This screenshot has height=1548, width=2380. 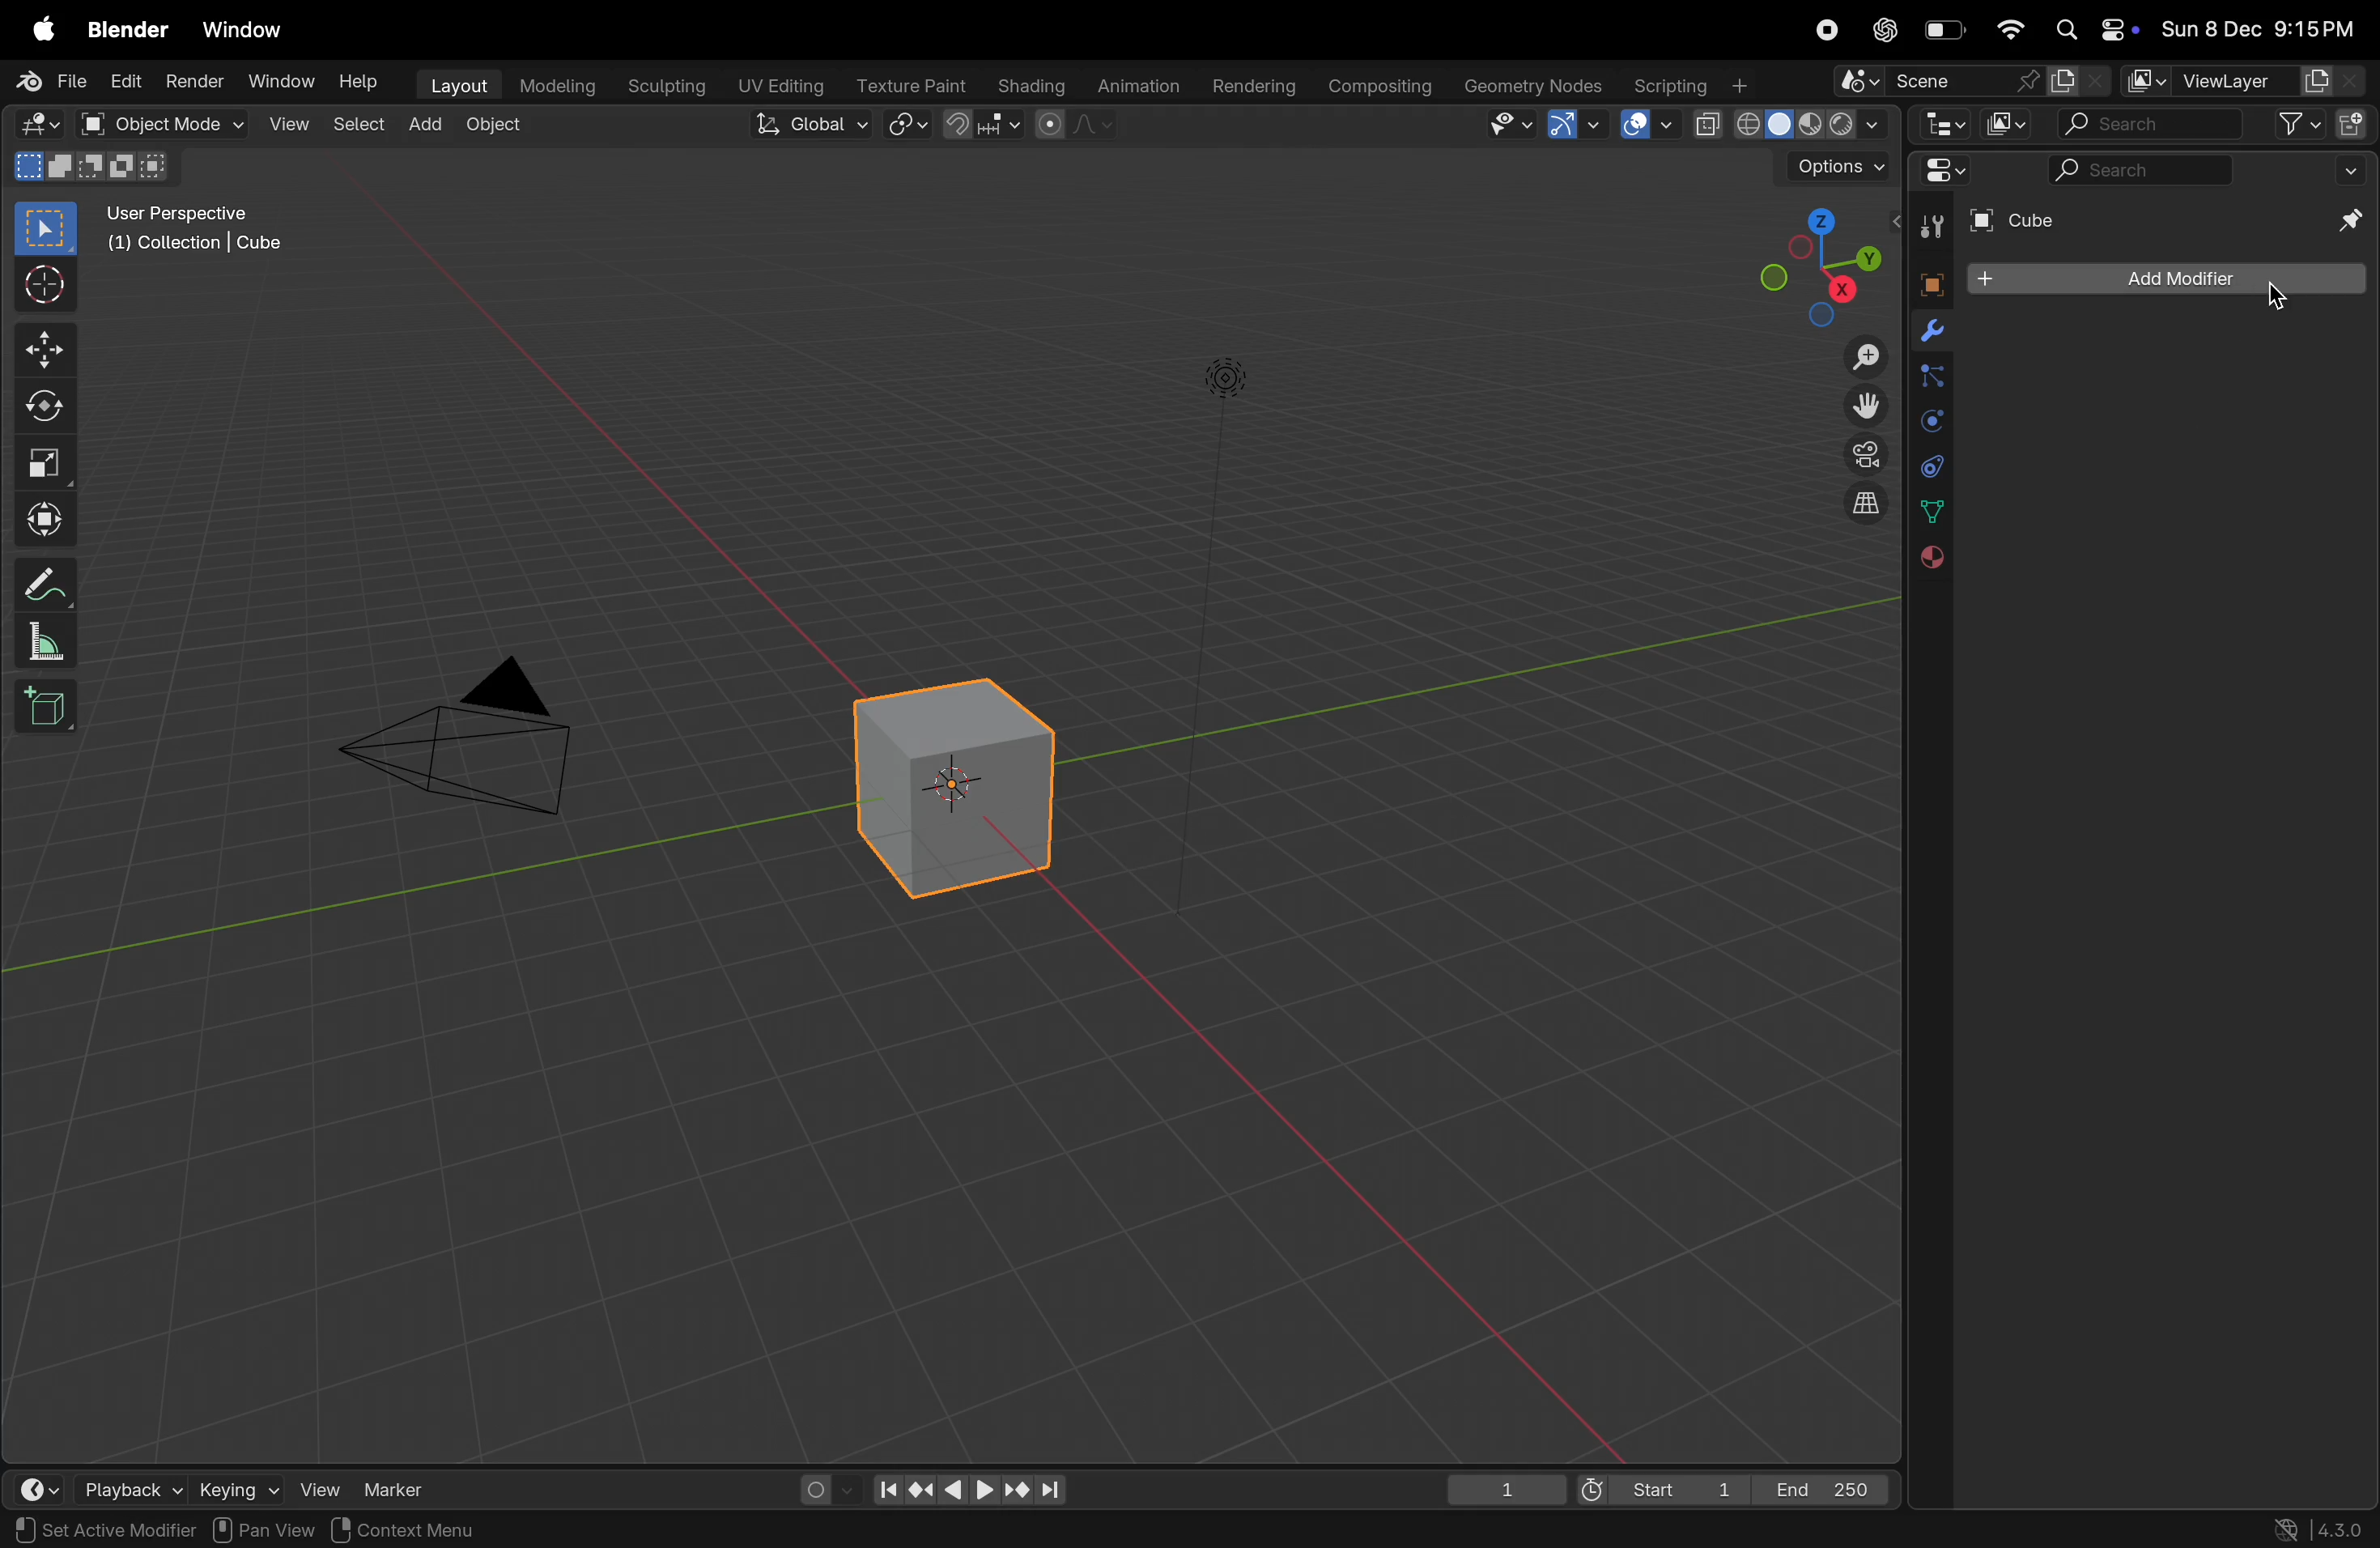 I want to click on help, so click(x=362, y=86).